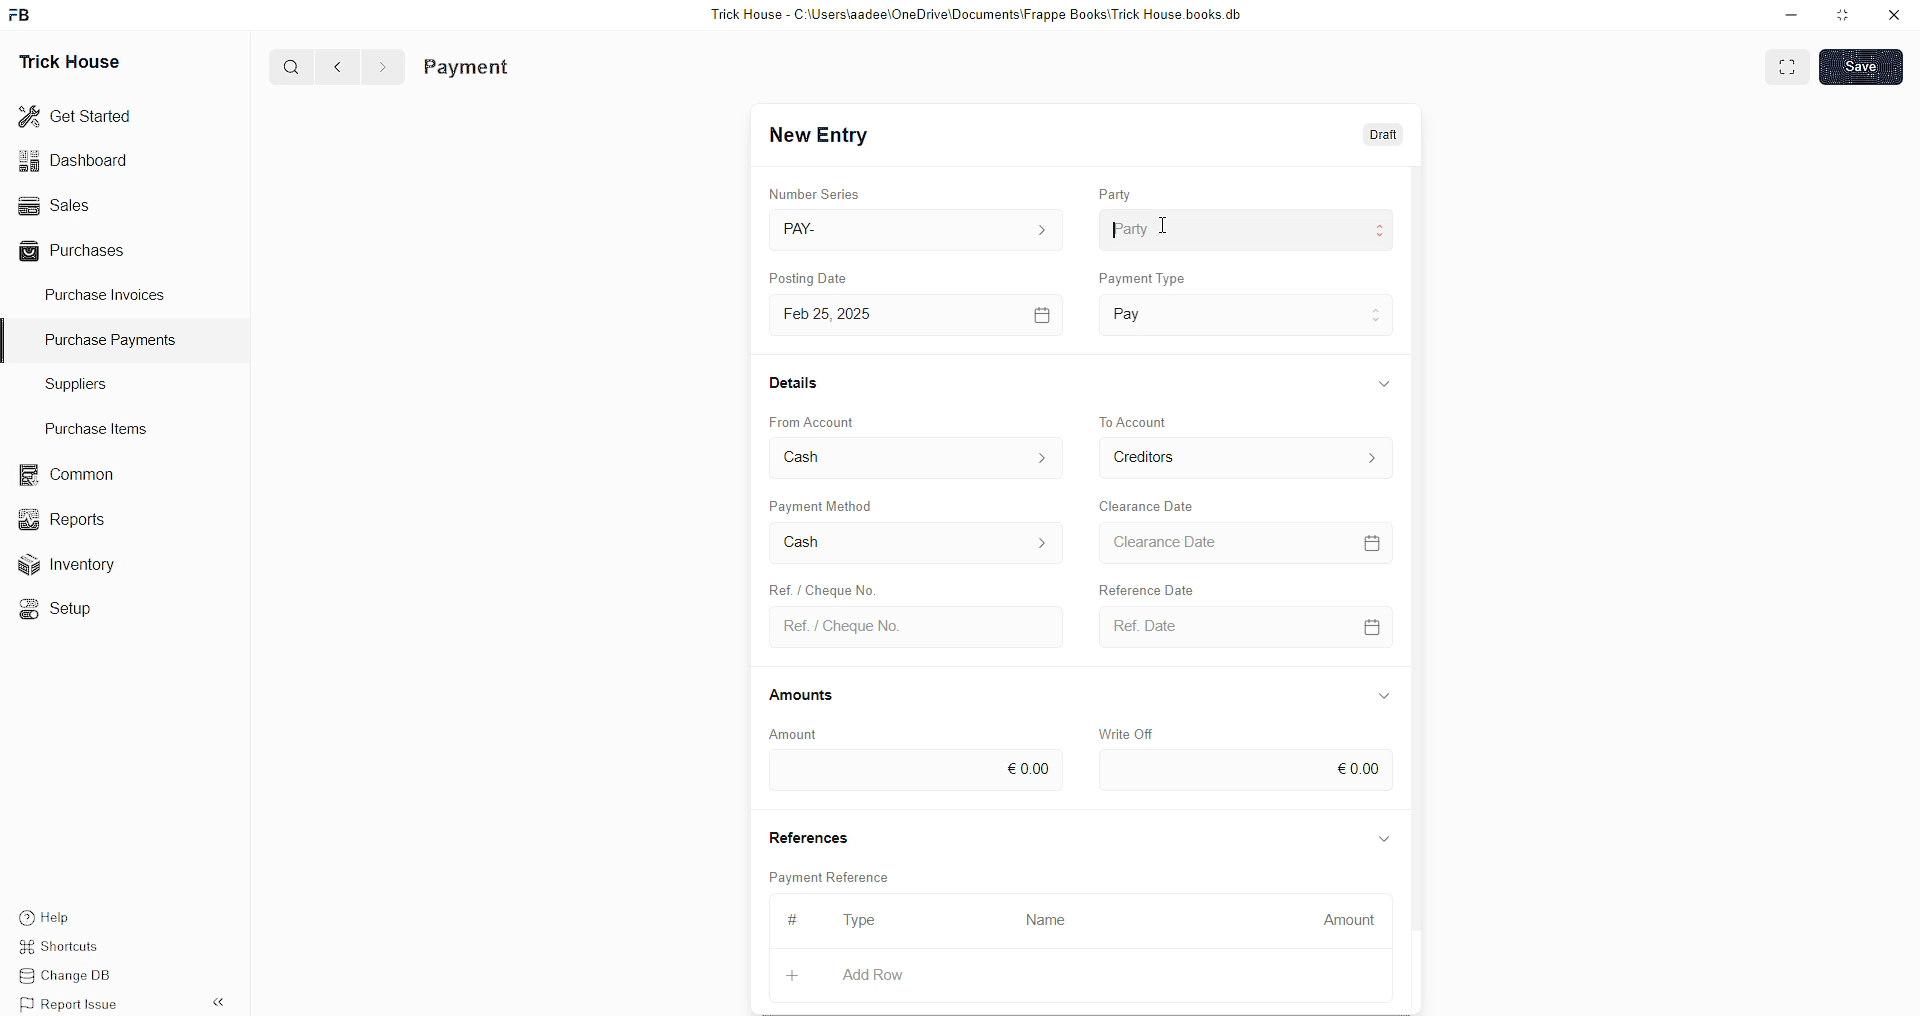 This screenshot has height=1016, width=1920. I want to click on Amount, so click(794, 733).